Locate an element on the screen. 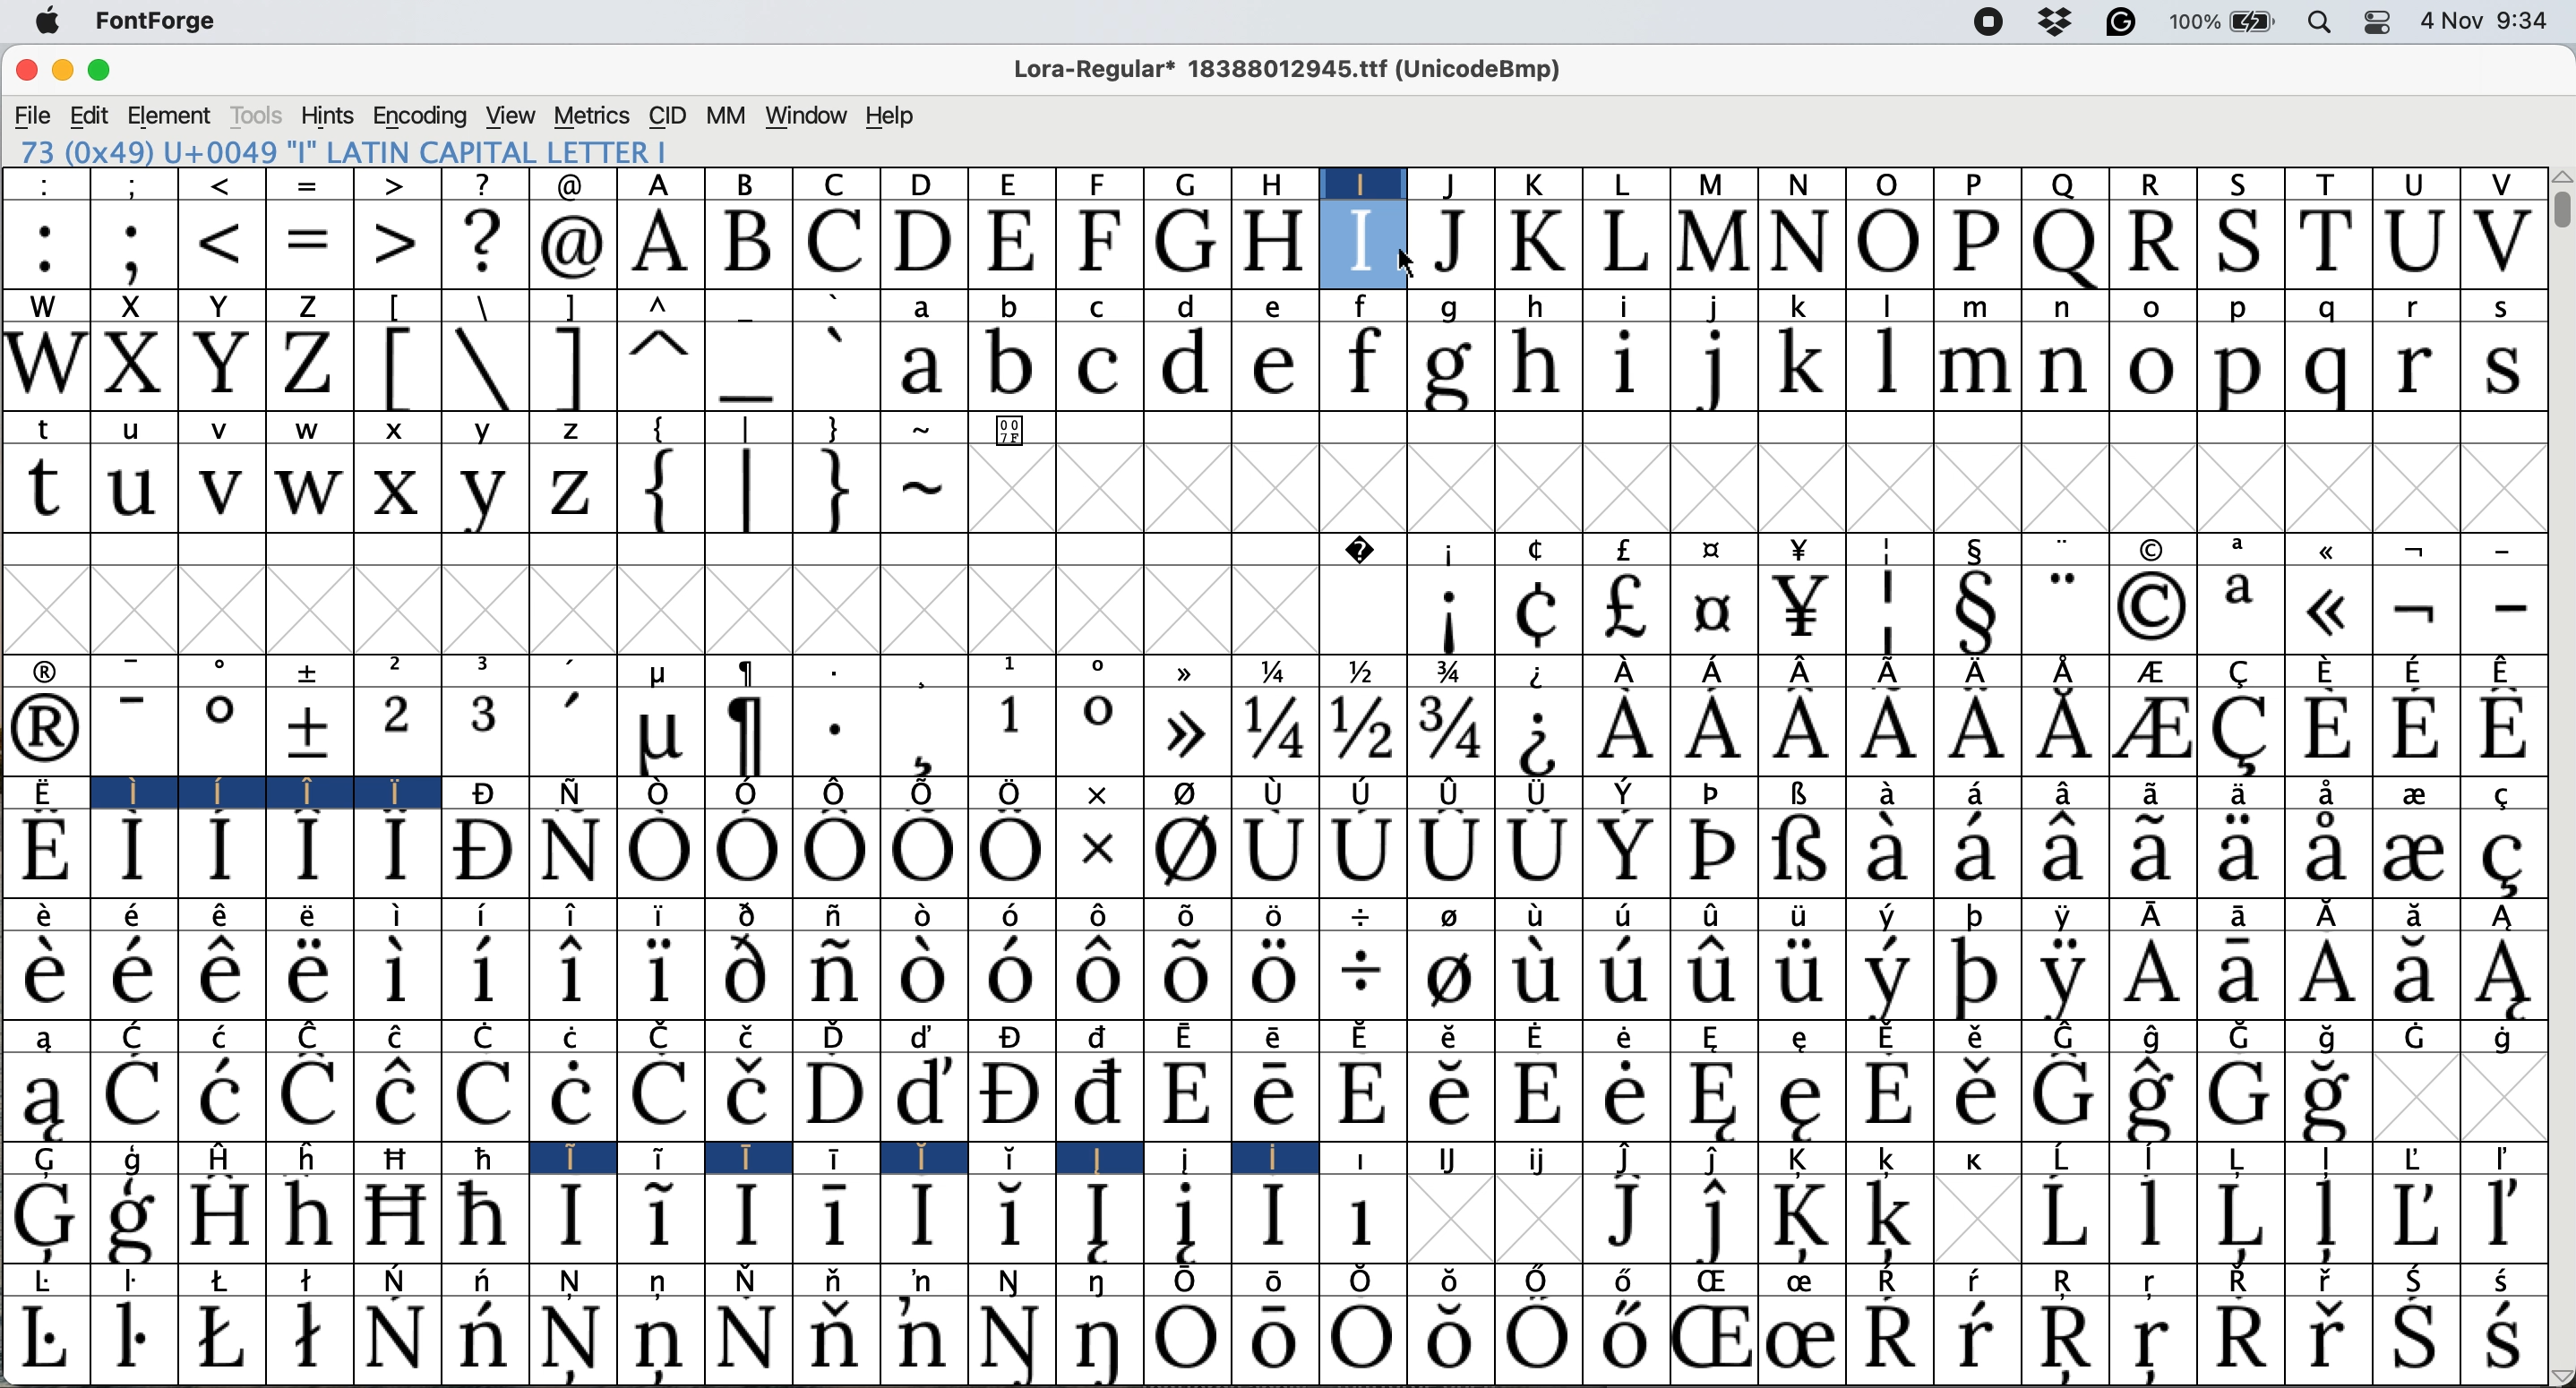  Symbol is located at coordinates (1279, 1217).